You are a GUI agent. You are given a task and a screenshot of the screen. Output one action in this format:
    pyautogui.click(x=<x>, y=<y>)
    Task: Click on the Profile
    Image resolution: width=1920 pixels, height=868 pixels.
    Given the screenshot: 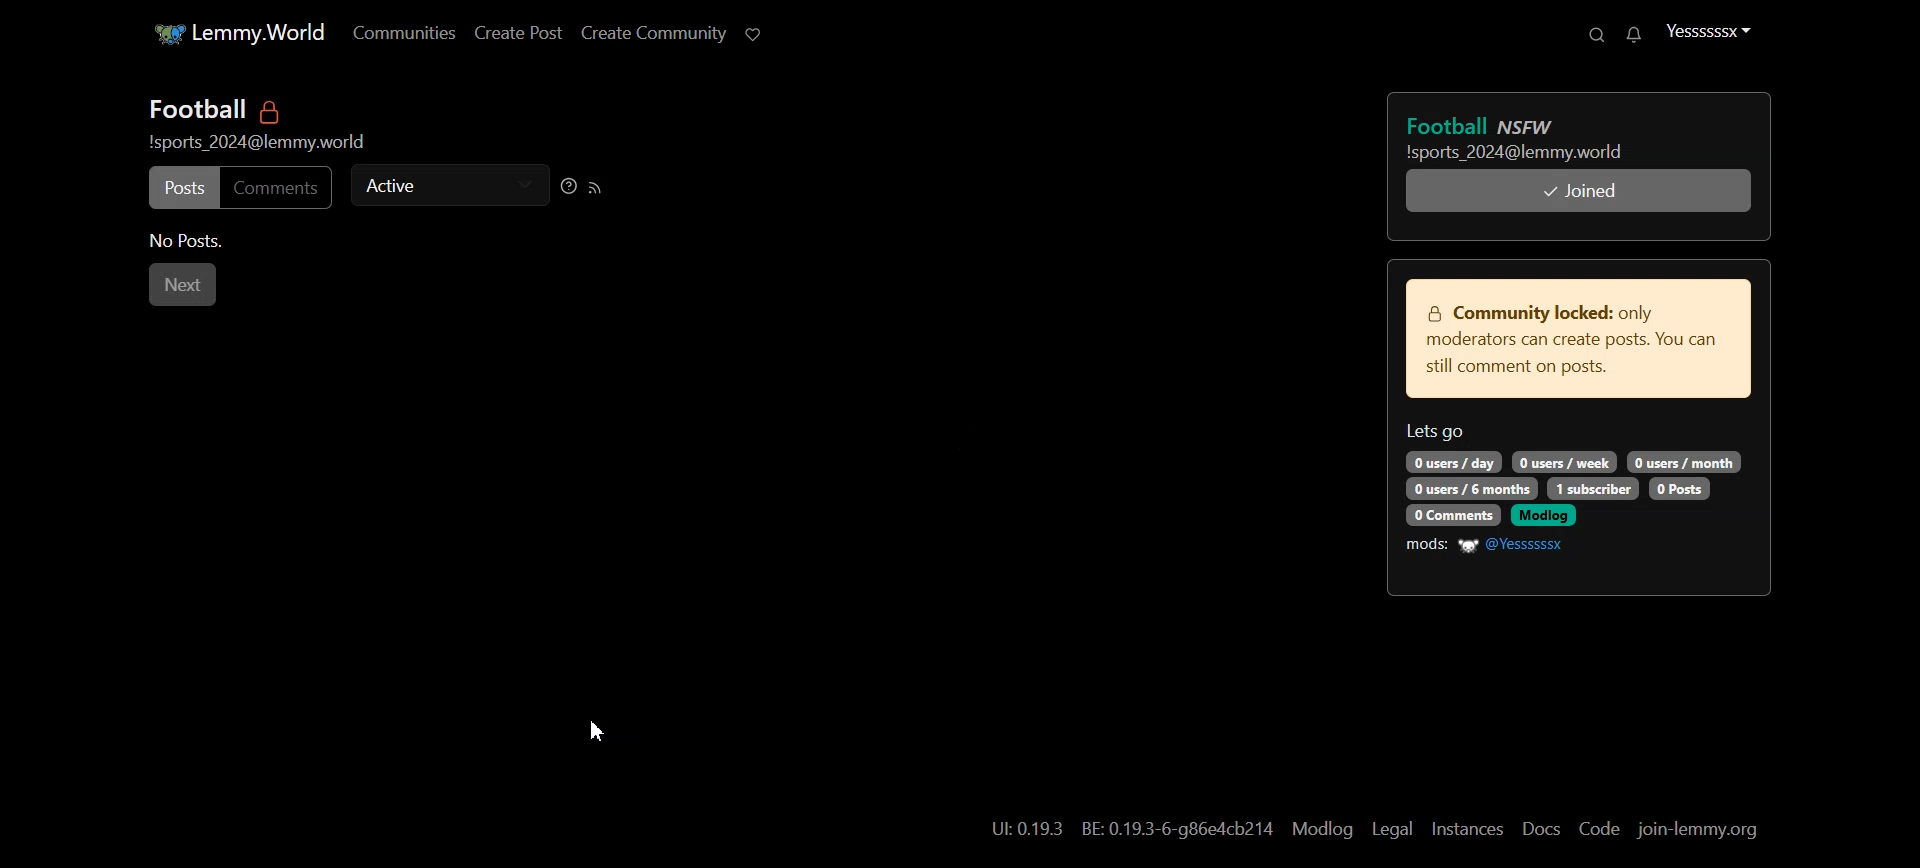 What is the action you would take?
    pyautogui.click(x=1713, y=30)
    